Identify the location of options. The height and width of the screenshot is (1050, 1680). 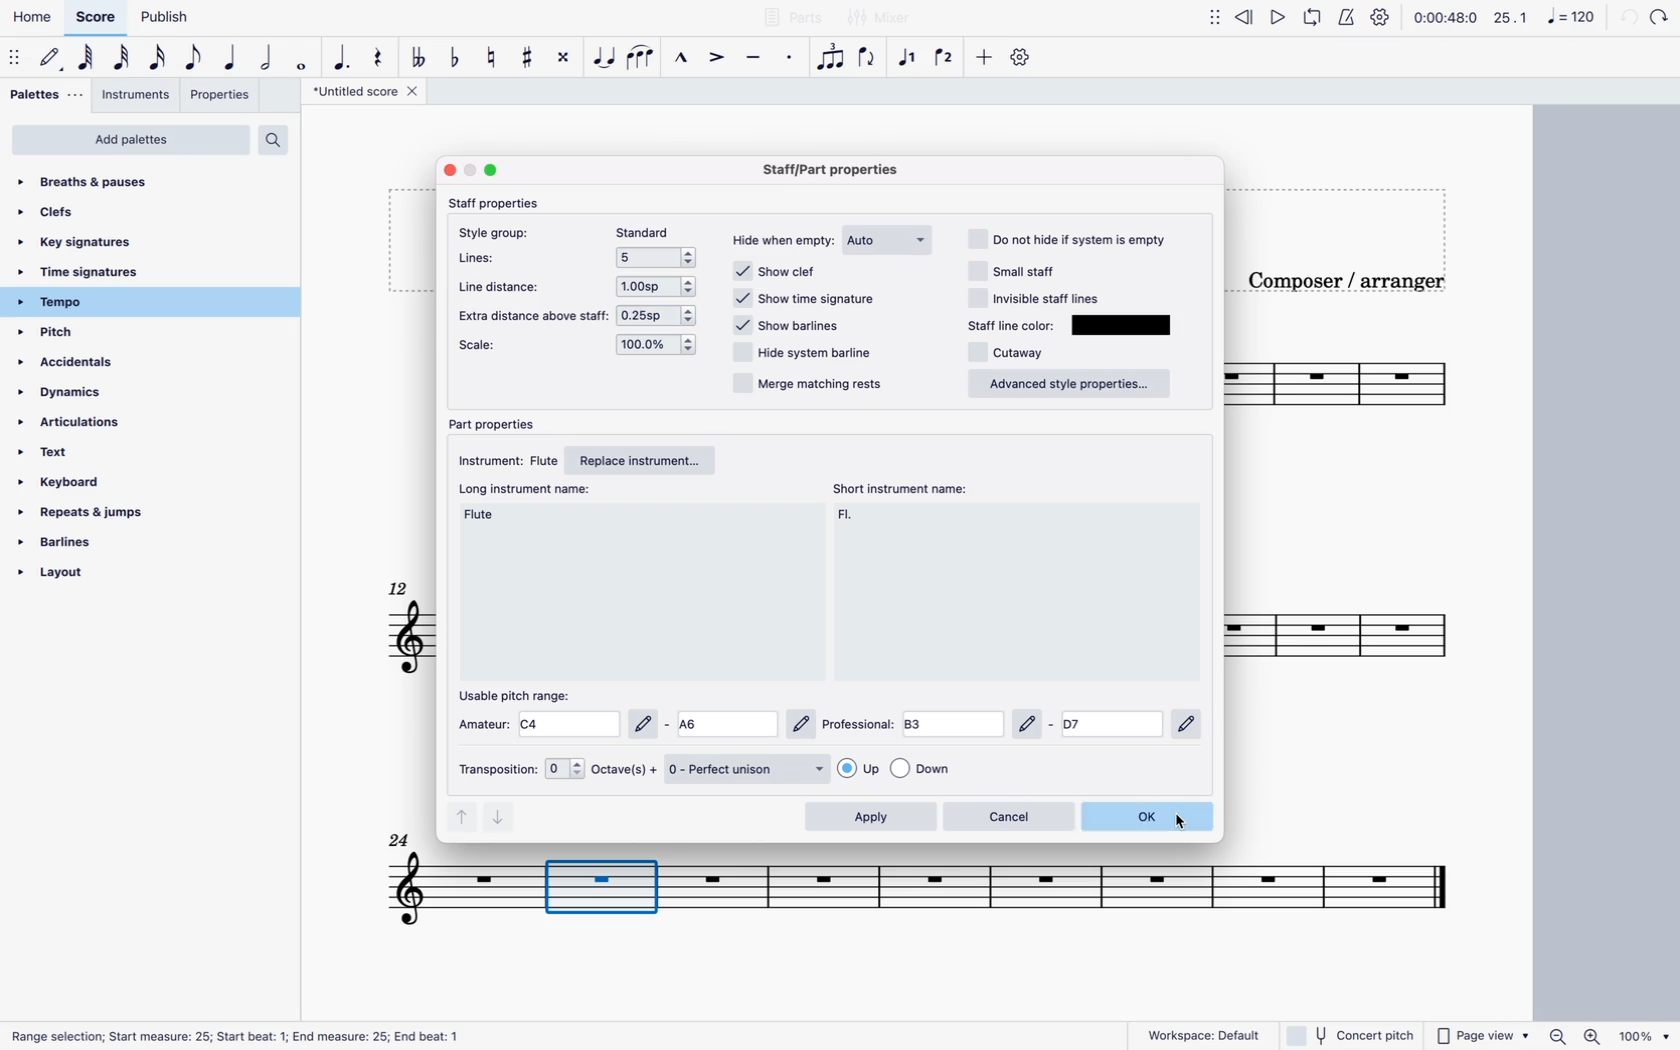
(660, 258).